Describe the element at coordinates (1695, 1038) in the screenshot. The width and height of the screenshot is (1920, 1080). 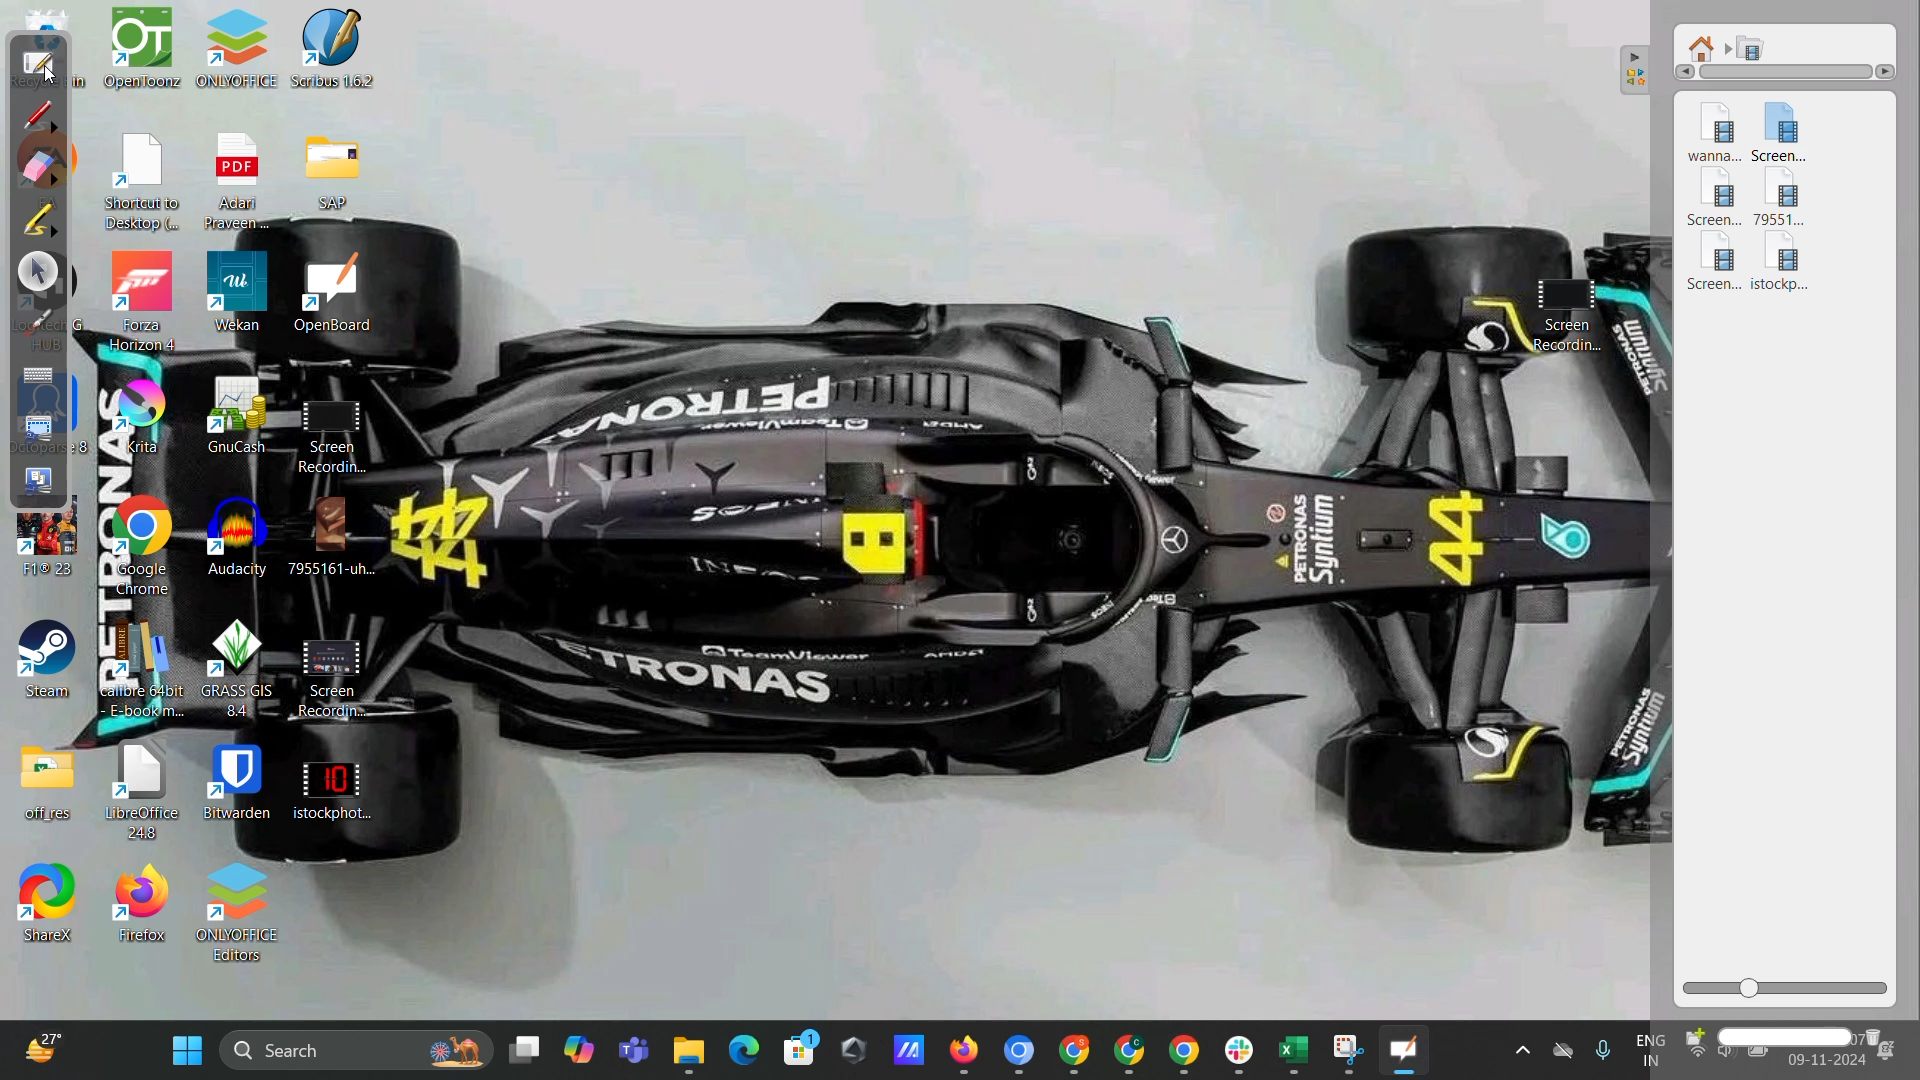
I see `create new folder` at that location.